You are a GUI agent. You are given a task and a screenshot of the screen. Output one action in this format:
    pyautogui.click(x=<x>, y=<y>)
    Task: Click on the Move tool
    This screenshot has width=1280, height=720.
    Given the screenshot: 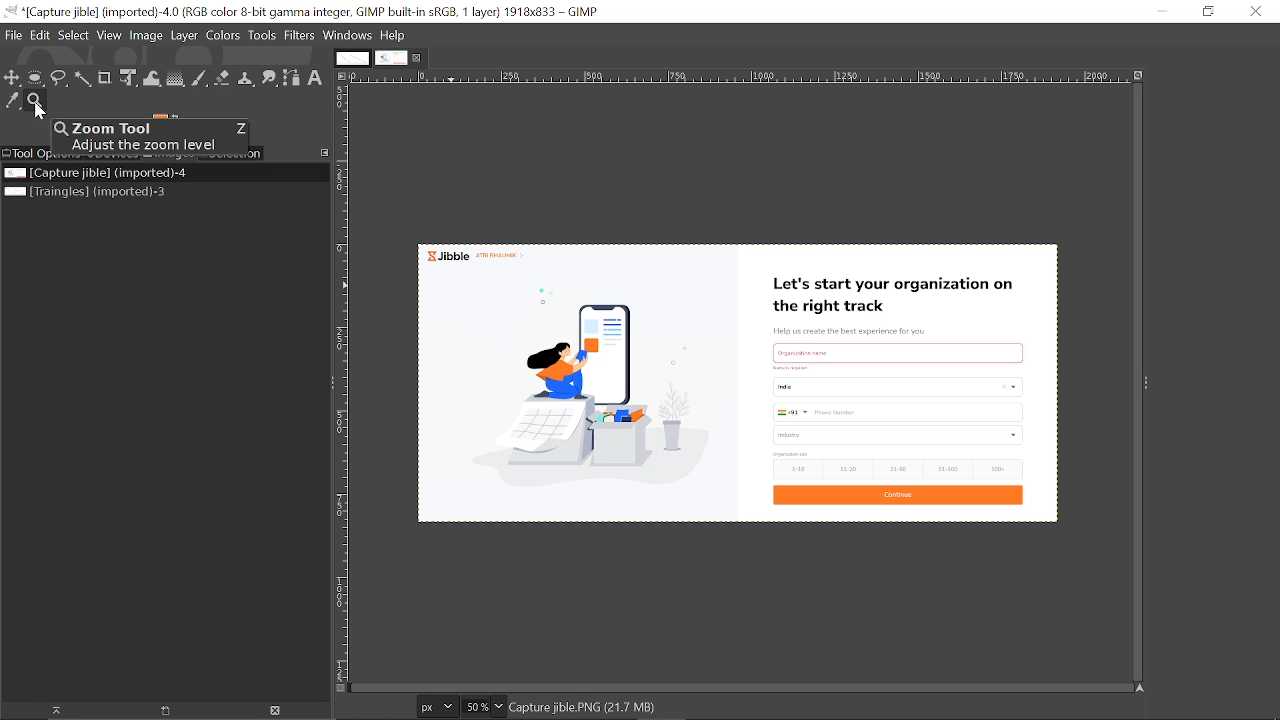 What is the action you would take?
    pyautogui.click(x=12, y=79)
    